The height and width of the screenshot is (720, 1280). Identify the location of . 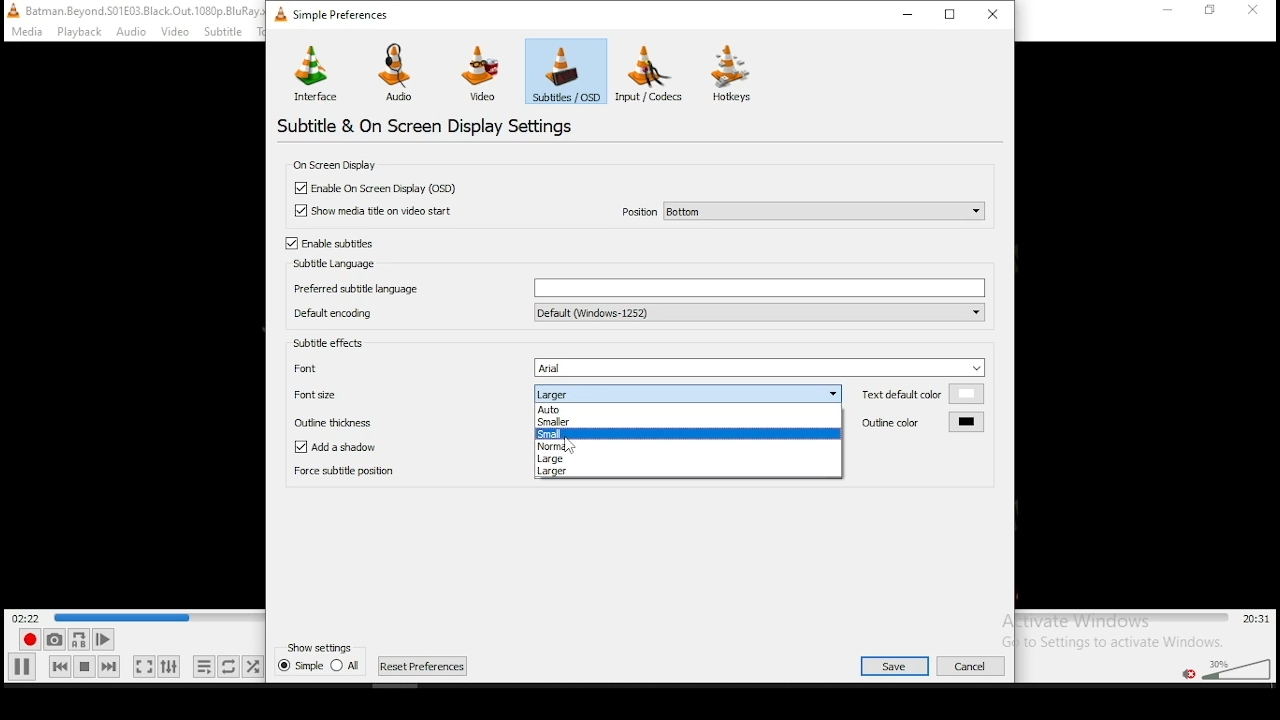
(230, 31).